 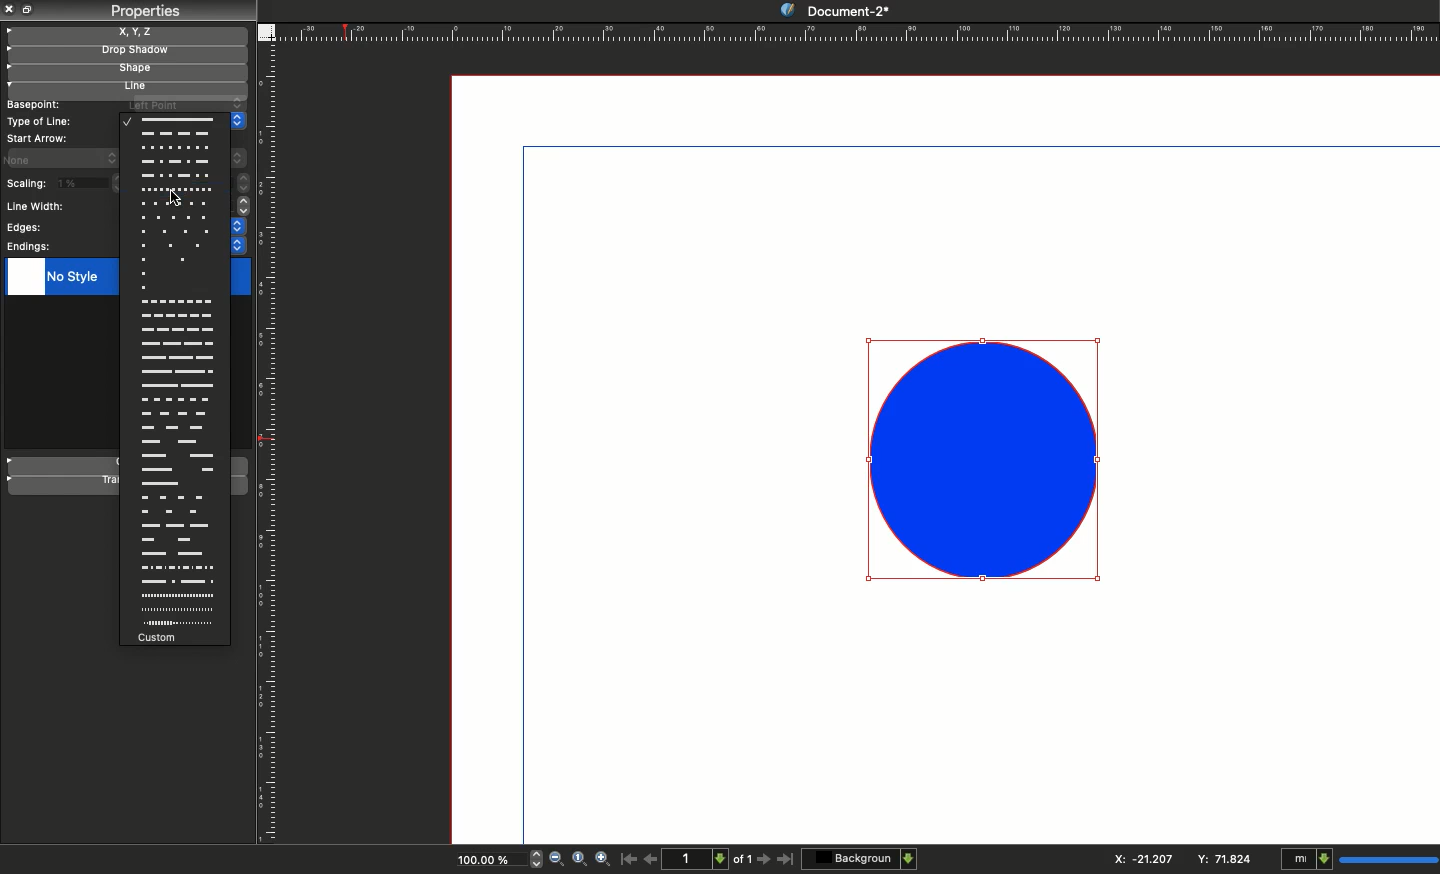 I want to click on Line width, so click(x=40, y=207).